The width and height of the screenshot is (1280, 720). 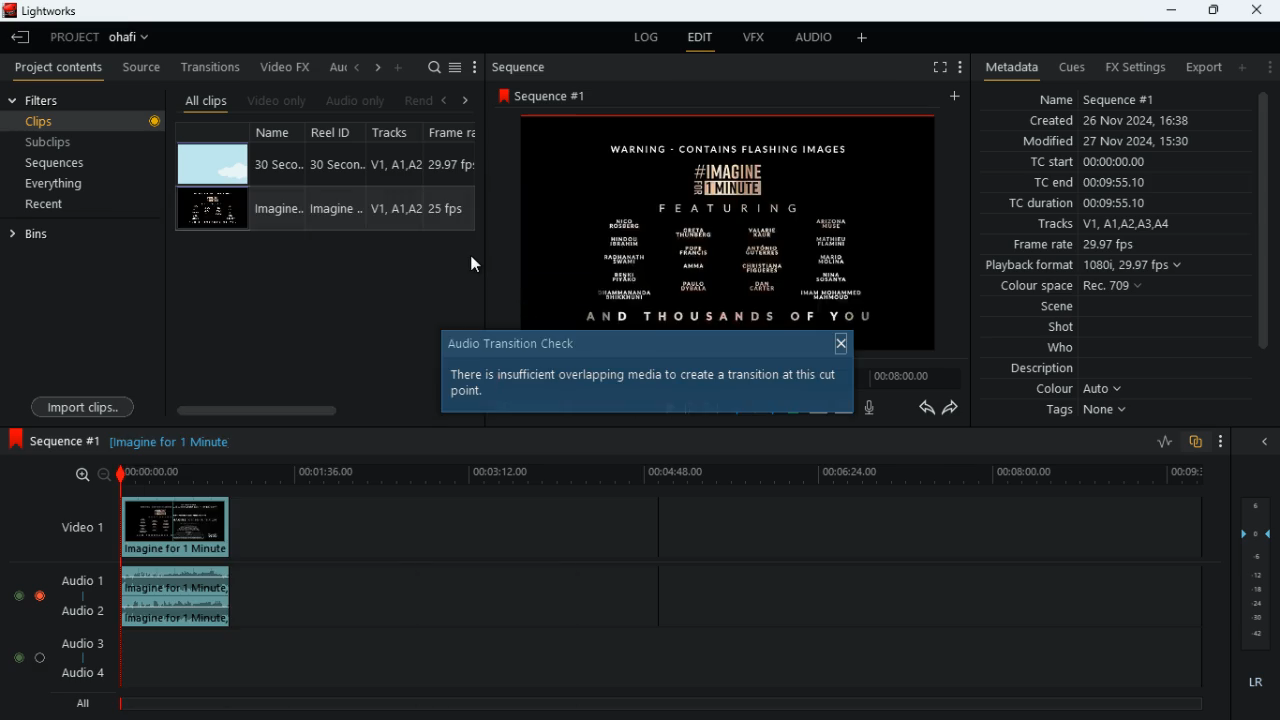 What do you see at coordinates (279, 163) in the screenshot?
I see `30 seco..` at bounding box center [279, 163].